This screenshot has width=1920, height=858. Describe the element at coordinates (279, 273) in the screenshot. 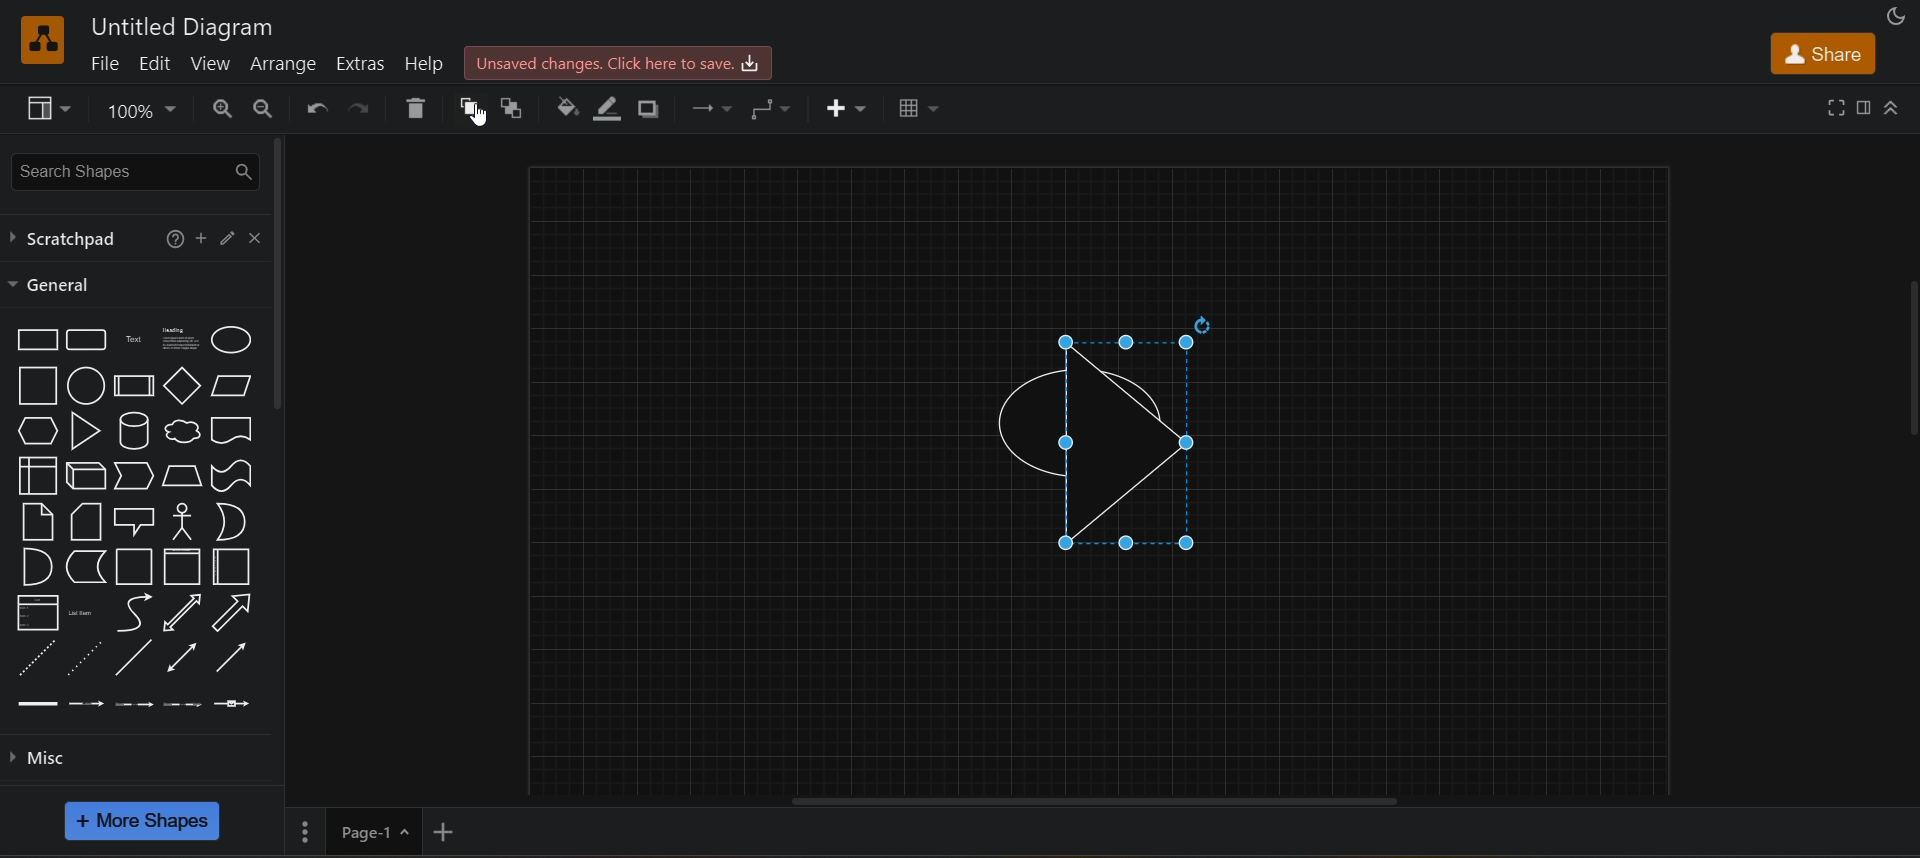

I see `vertical scroll bar` at that location.